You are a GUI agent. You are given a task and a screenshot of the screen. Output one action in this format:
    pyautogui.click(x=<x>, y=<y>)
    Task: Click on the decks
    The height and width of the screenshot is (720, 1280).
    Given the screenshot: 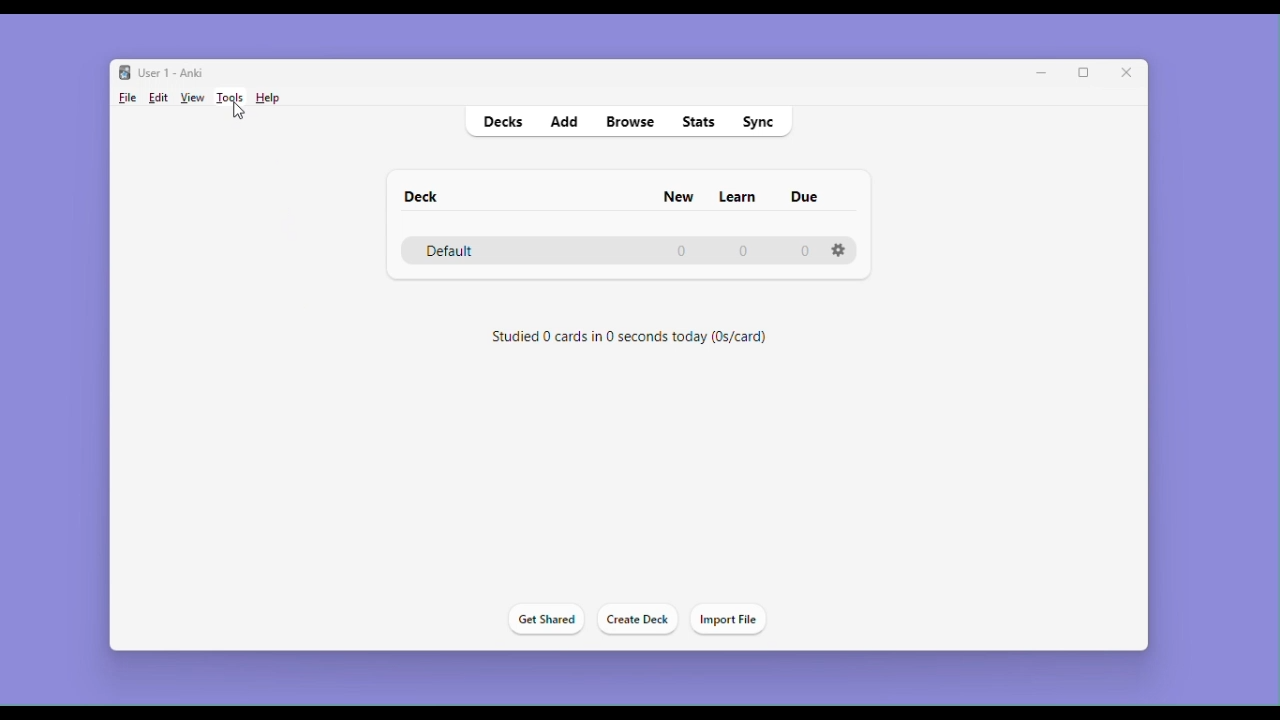 What is the action you would take?
    pyautogui.click(x=501, y=122)
    